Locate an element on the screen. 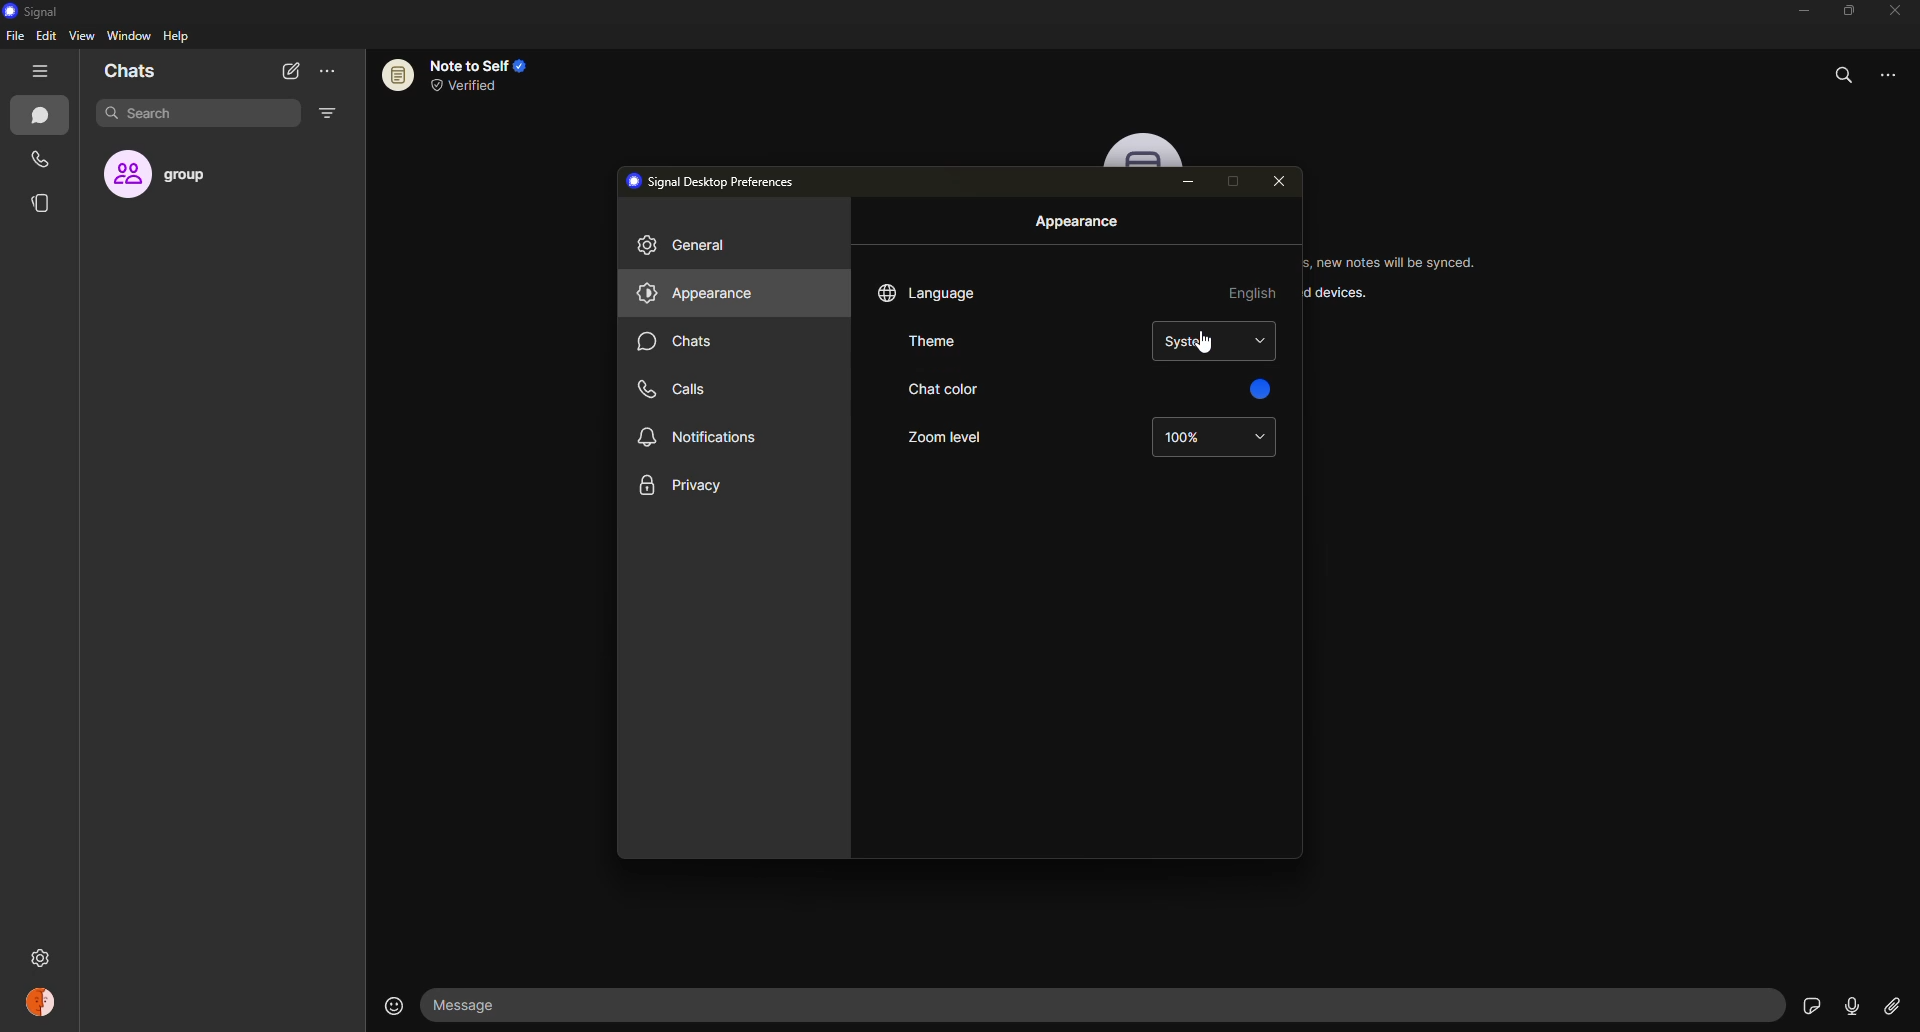  settings is located at coordinates (132, 958).